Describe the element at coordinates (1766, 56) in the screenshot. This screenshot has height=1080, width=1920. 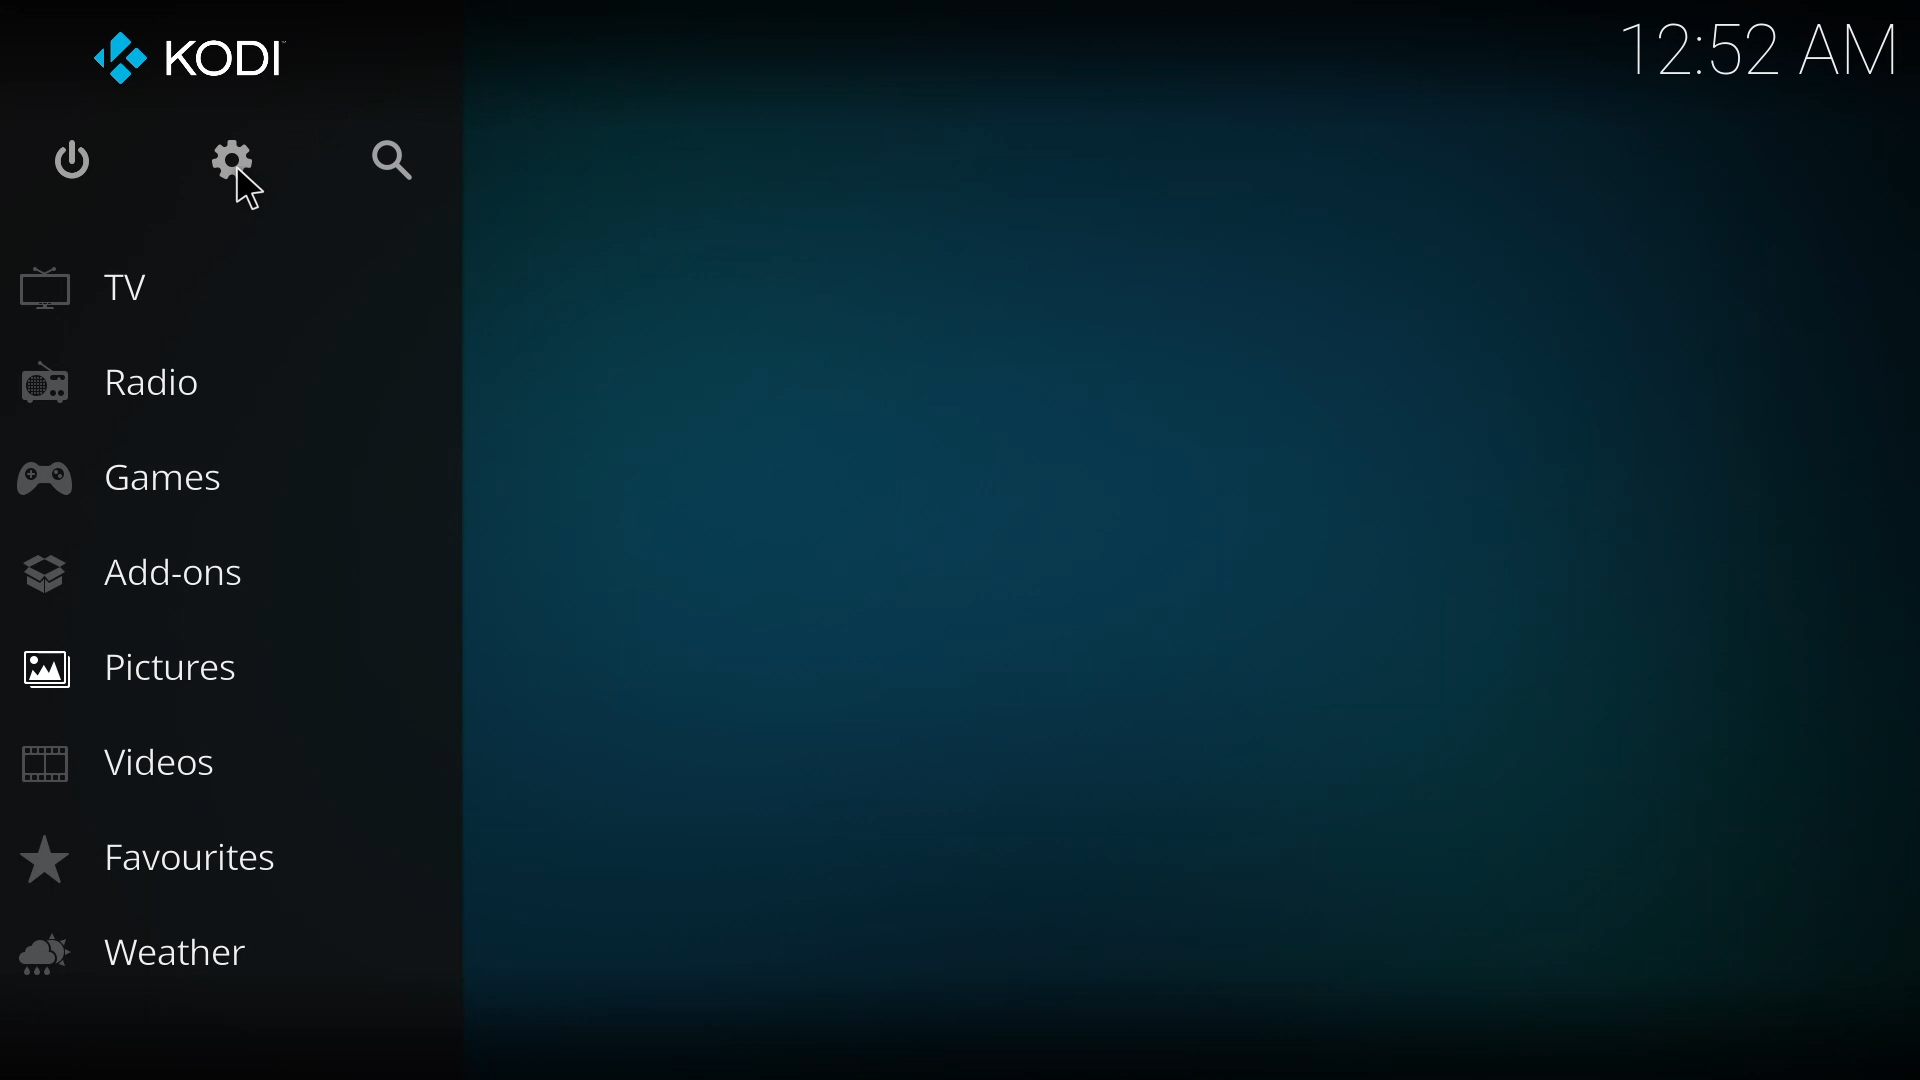
I see `12:52 AM` at that location.